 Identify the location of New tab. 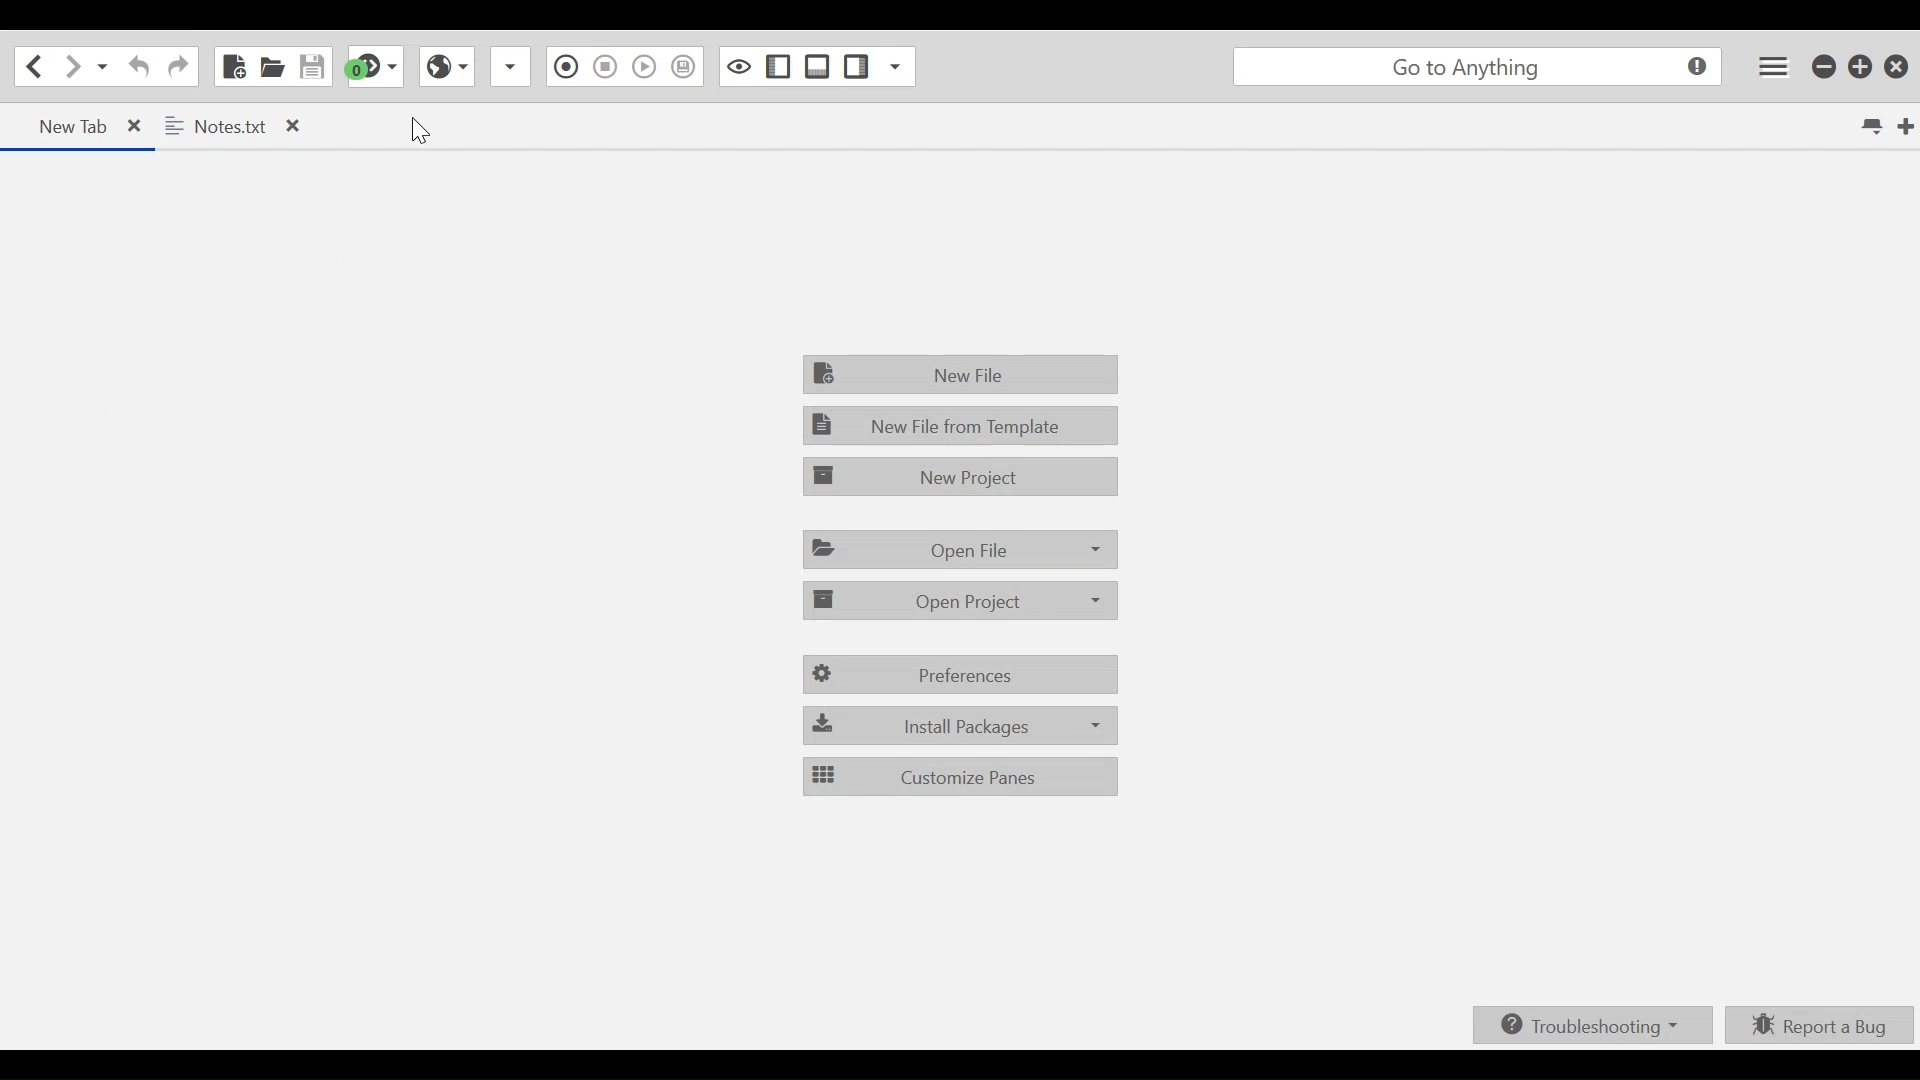
(1904, 123).